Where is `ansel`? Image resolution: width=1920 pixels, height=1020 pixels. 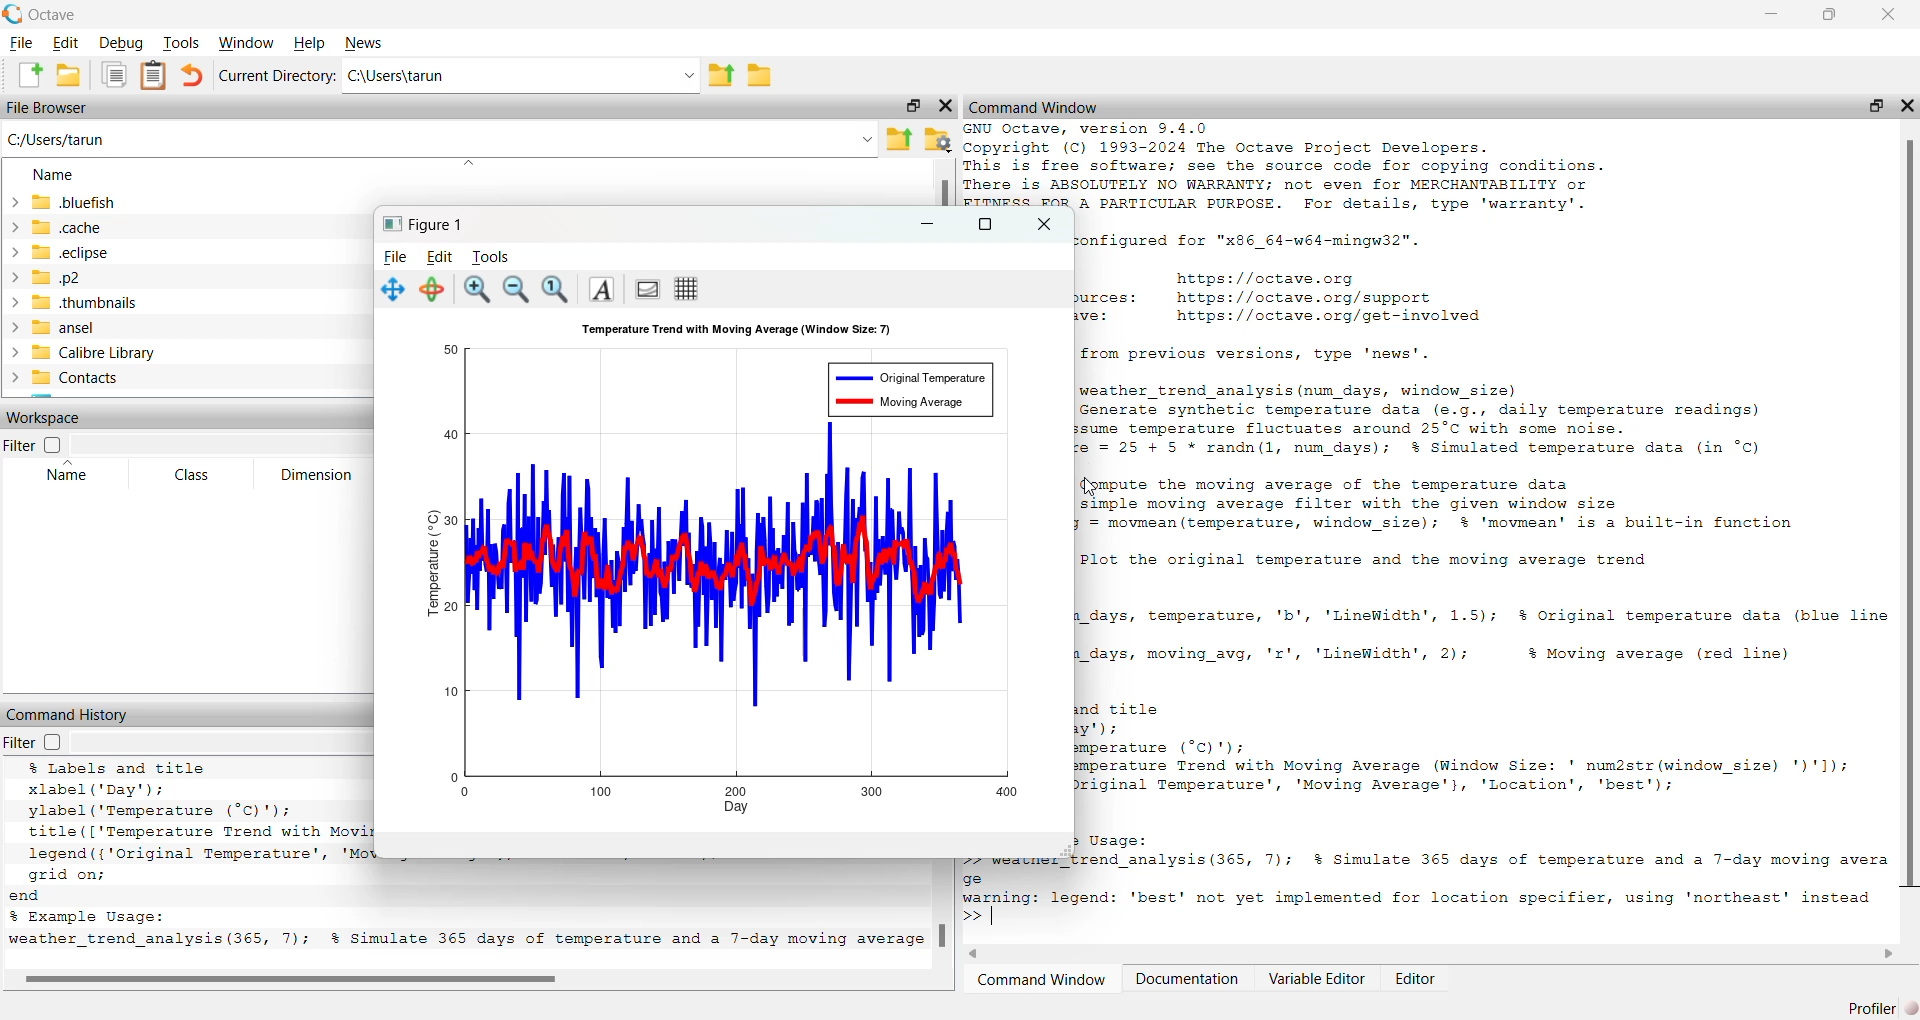 ansel is located at coordinates (52, 326).